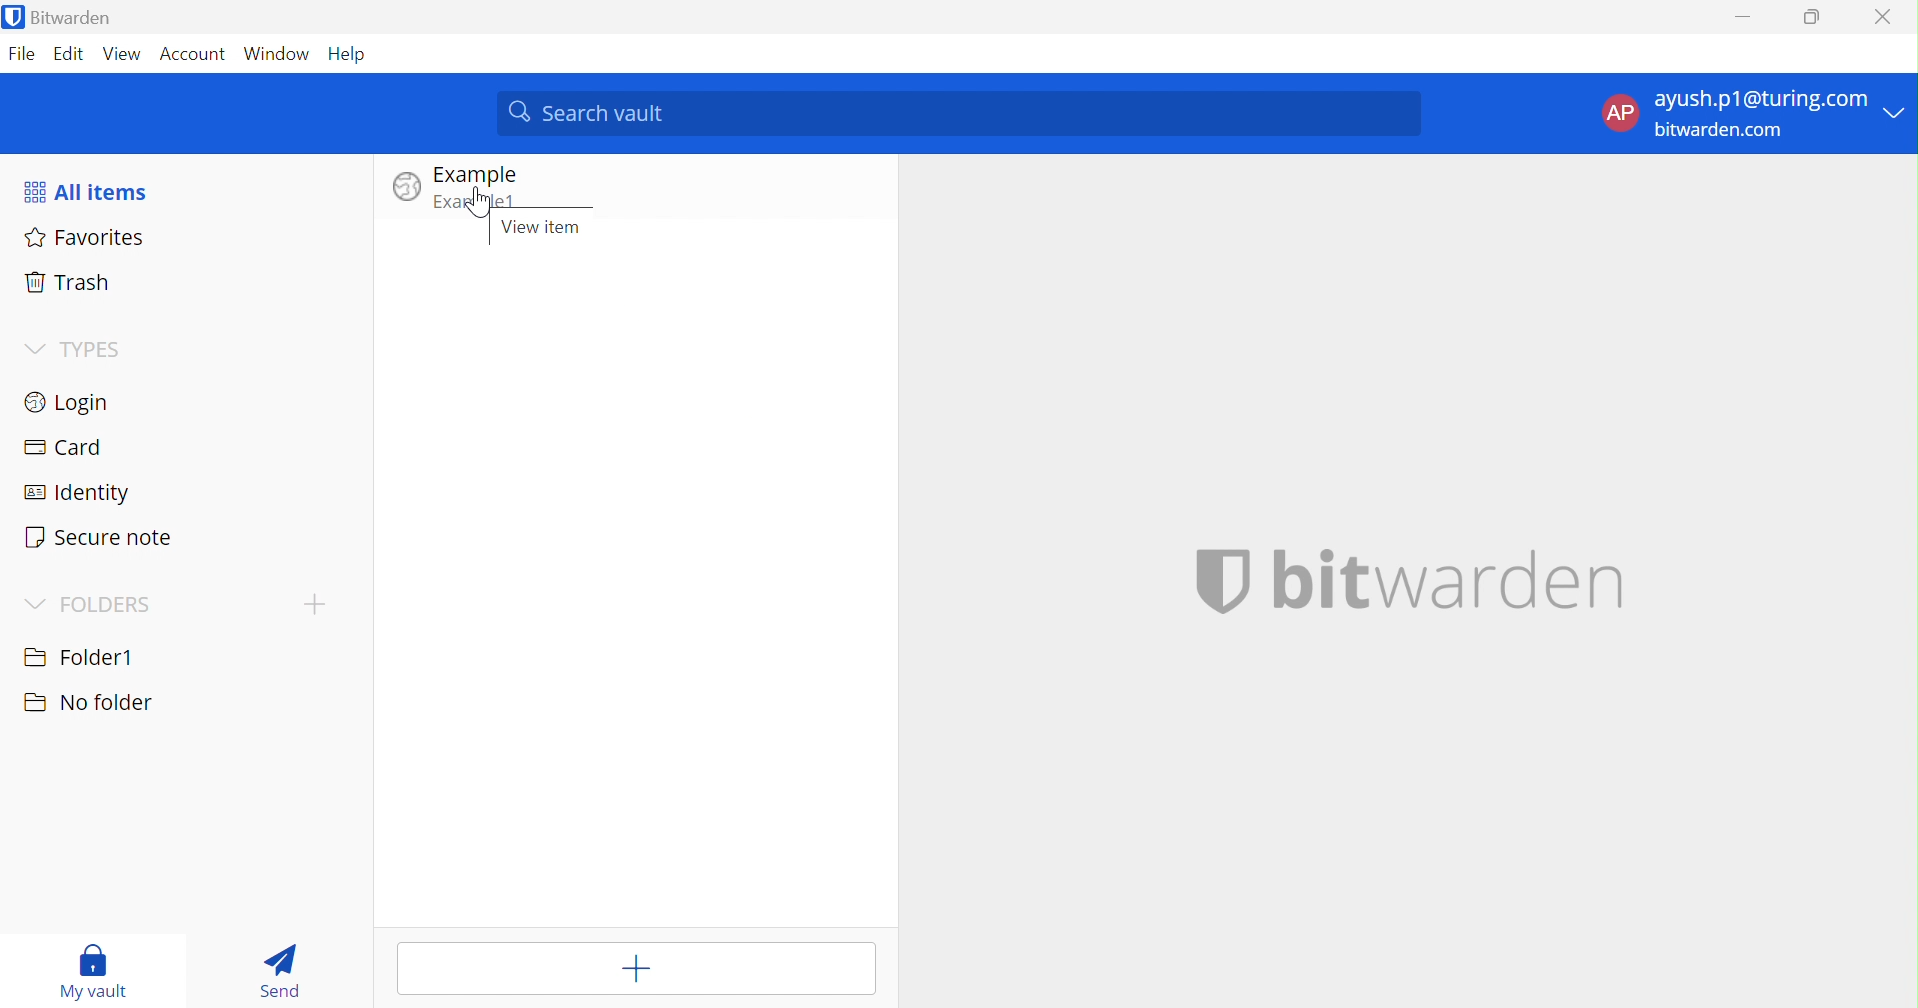  What do you see at coordinates (1898, 107) in the screenshot?
I see `Drop Down` at bounding box center [1898, 107].